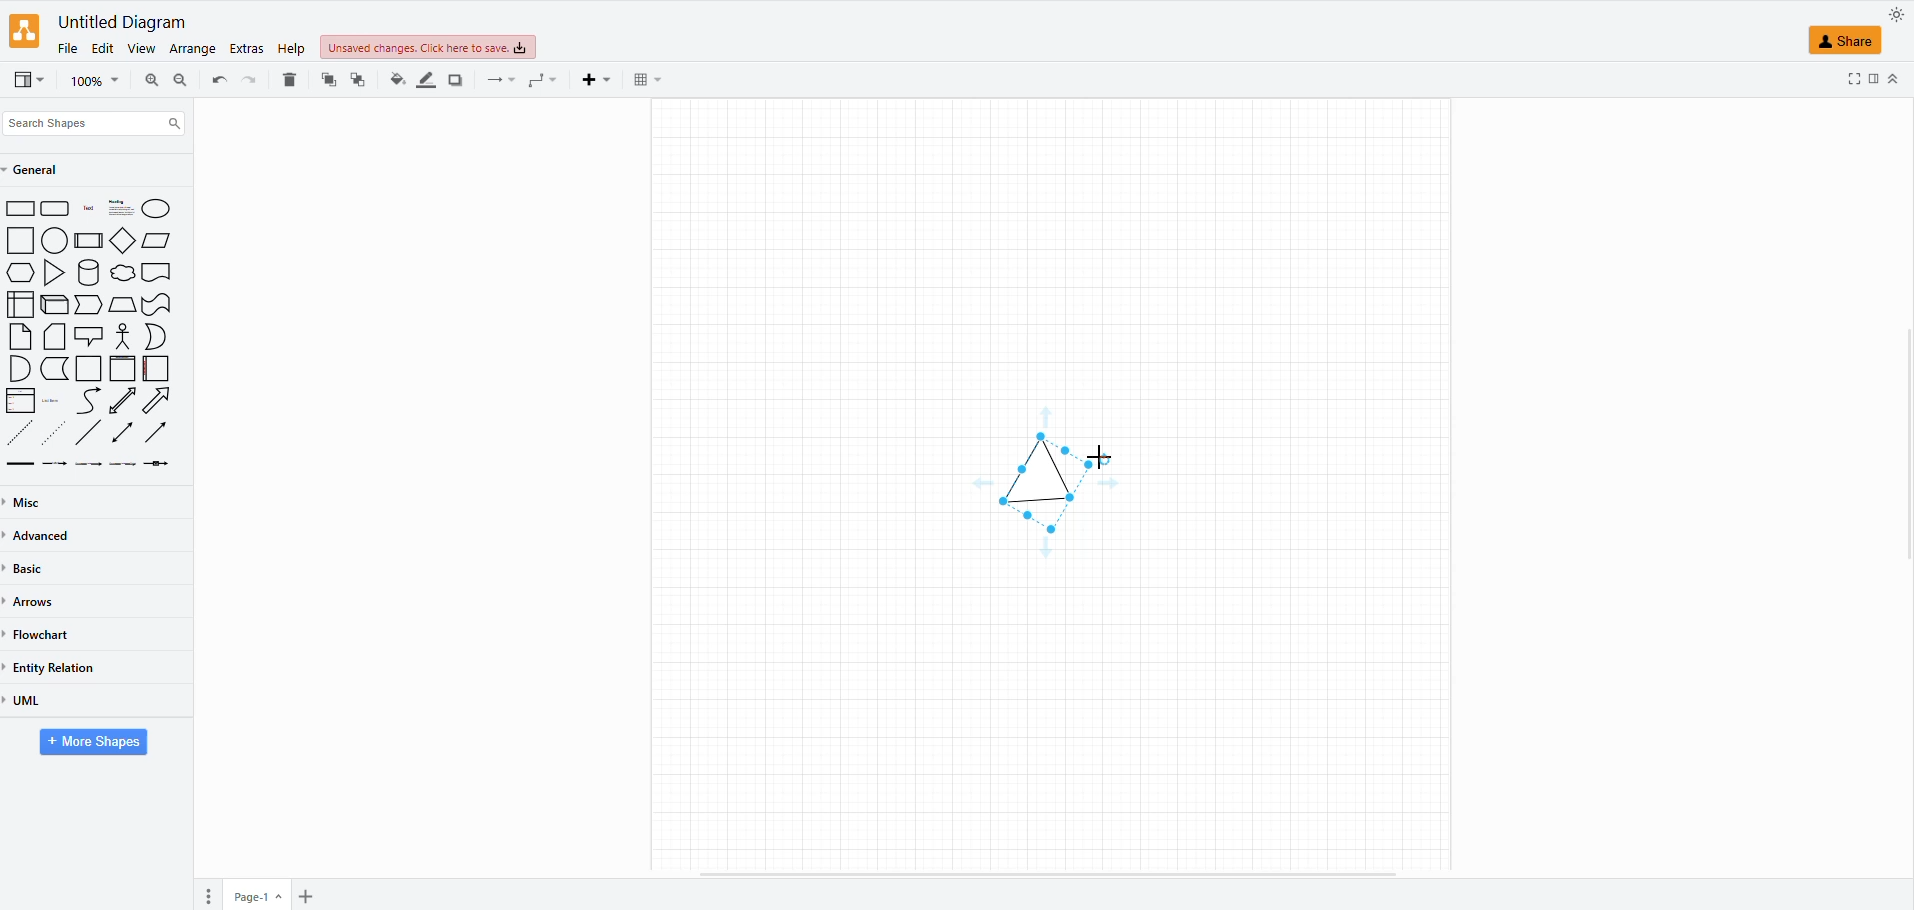 The width and height of the screenshot is (1914, 910). I want to click on Polygon, so click(122, 305).